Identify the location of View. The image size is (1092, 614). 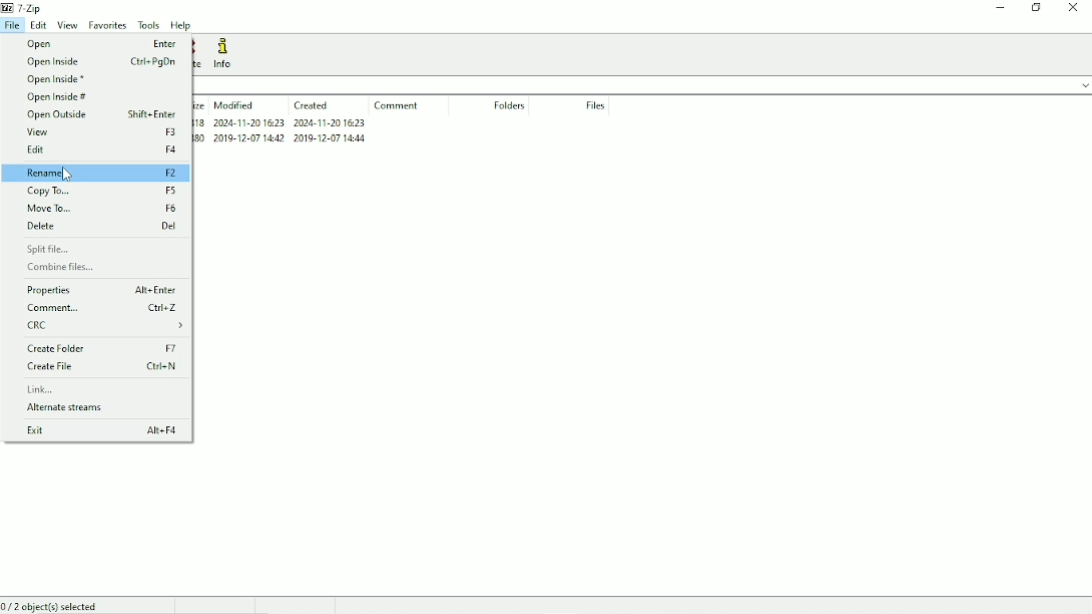
(67, 26).